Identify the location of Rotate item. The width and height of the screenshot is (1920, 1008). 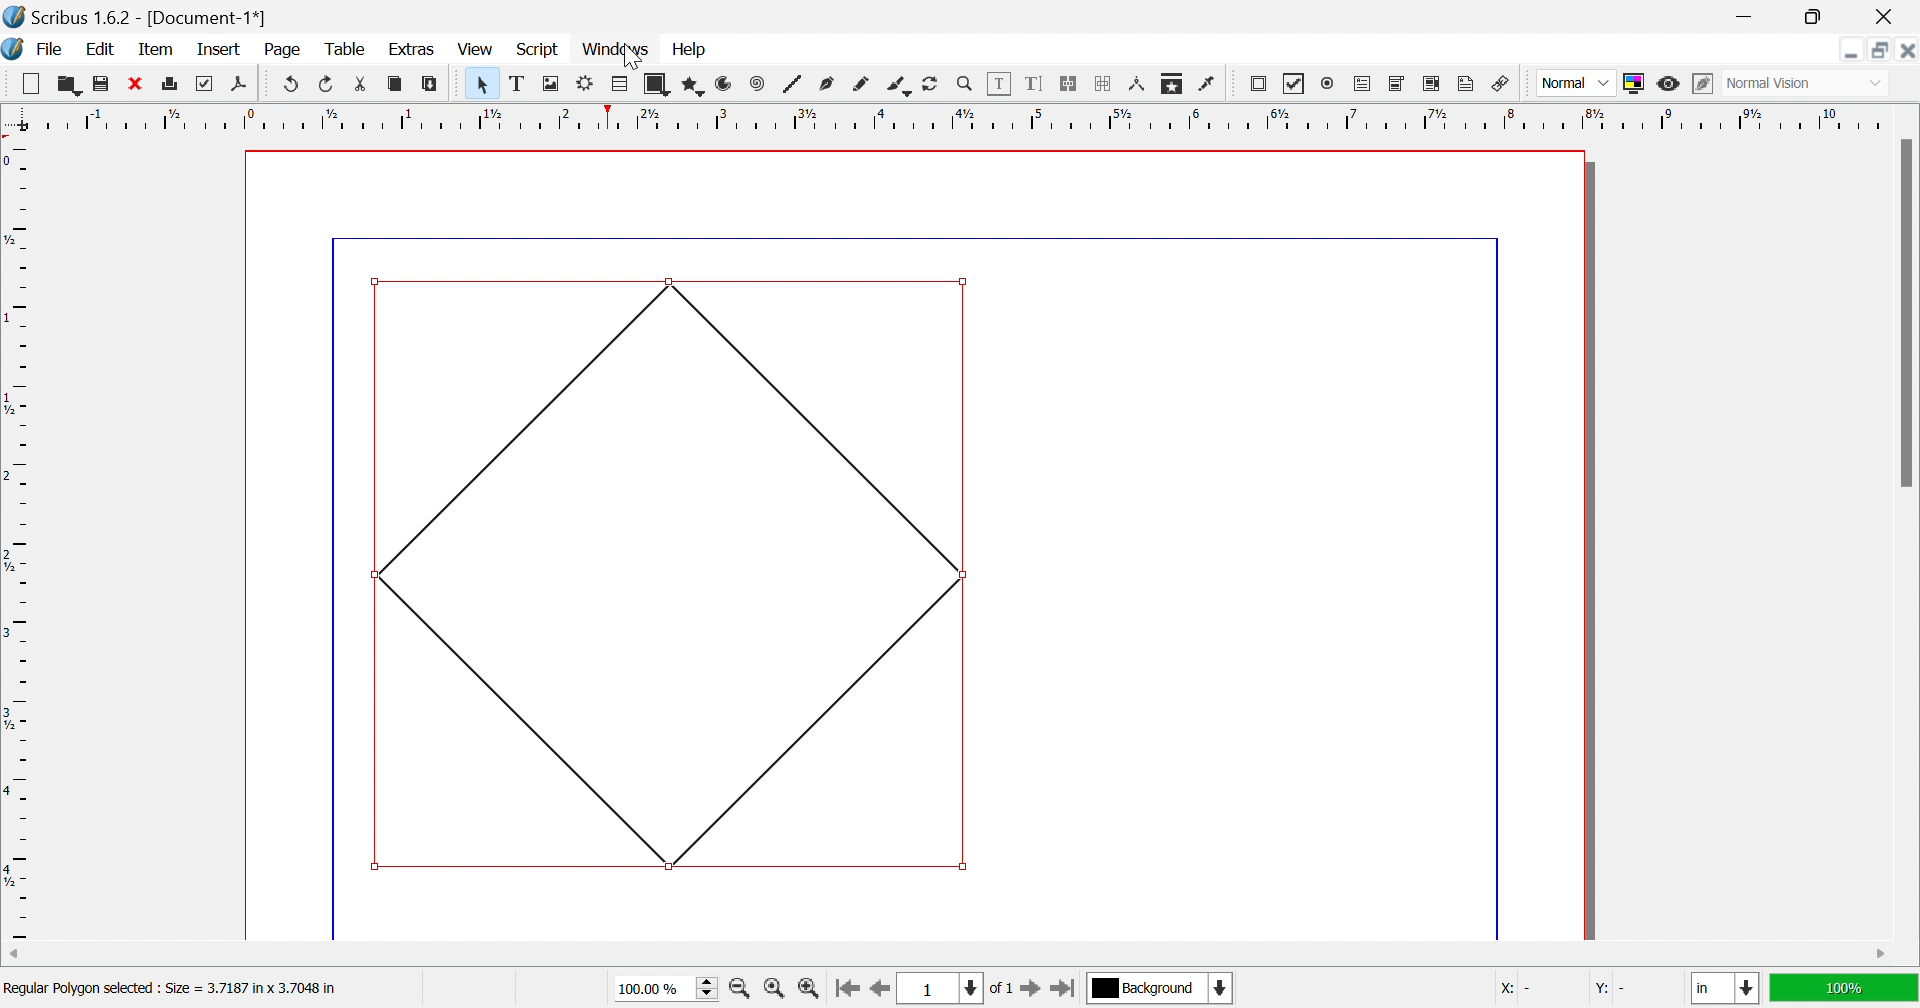
(930, 84).